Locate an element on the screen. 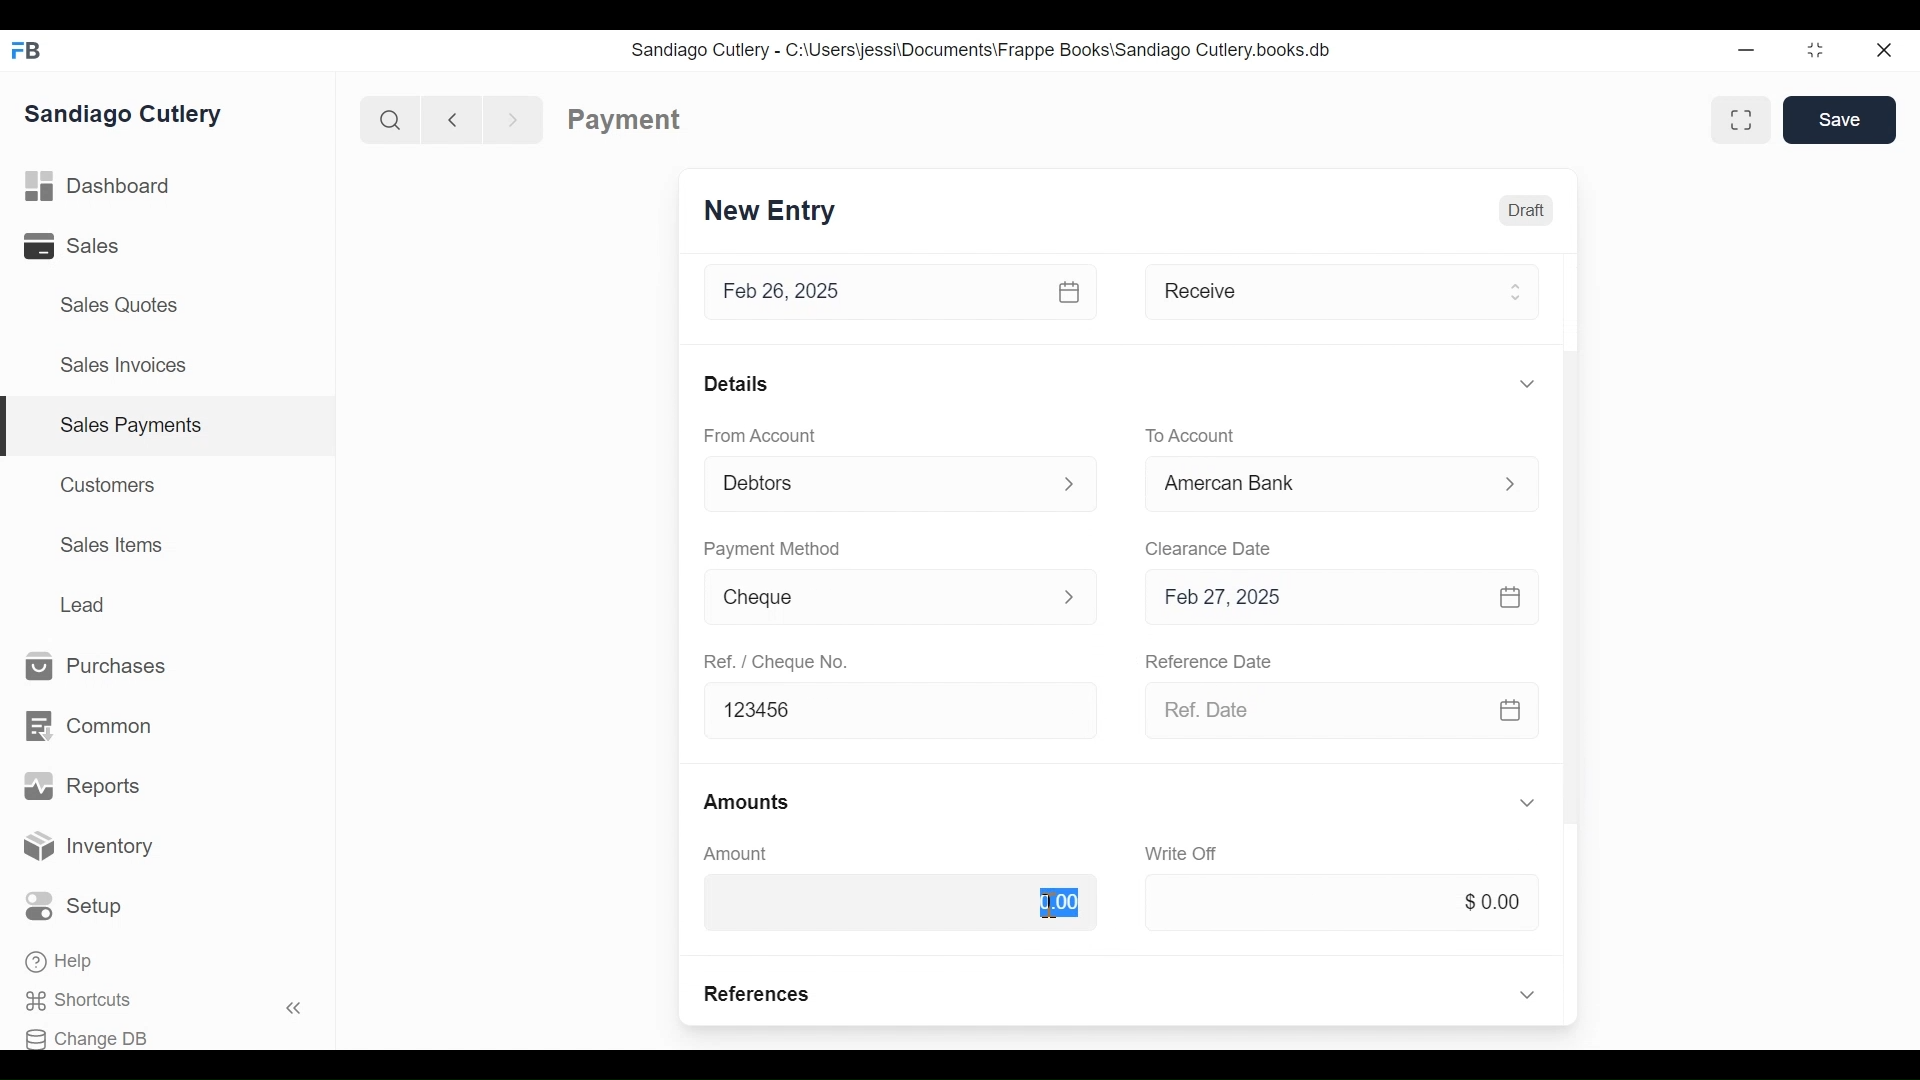 Image resolution: width=1920 pixels, height=1080 pixels. Ref. / Cheque No. is located at coordinates (779, 662).